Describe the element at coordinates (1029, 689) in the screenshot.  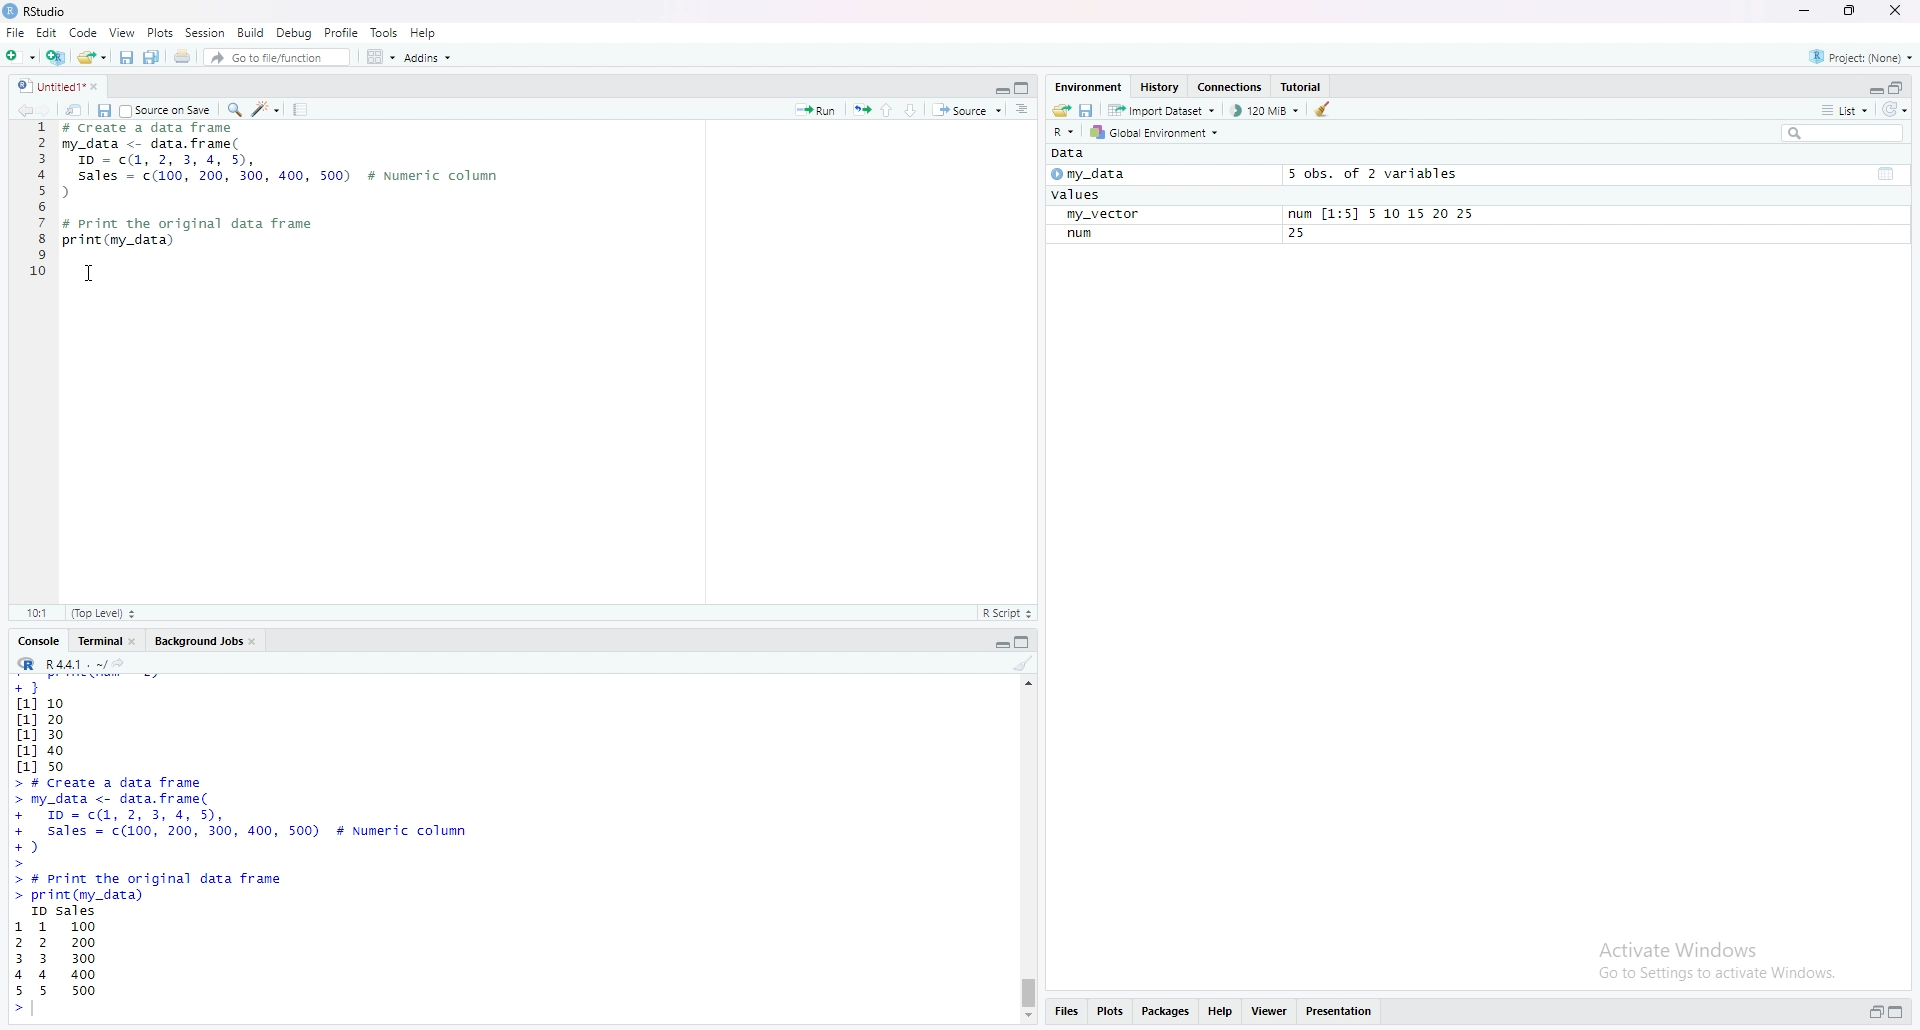
I see `move up` at that location.